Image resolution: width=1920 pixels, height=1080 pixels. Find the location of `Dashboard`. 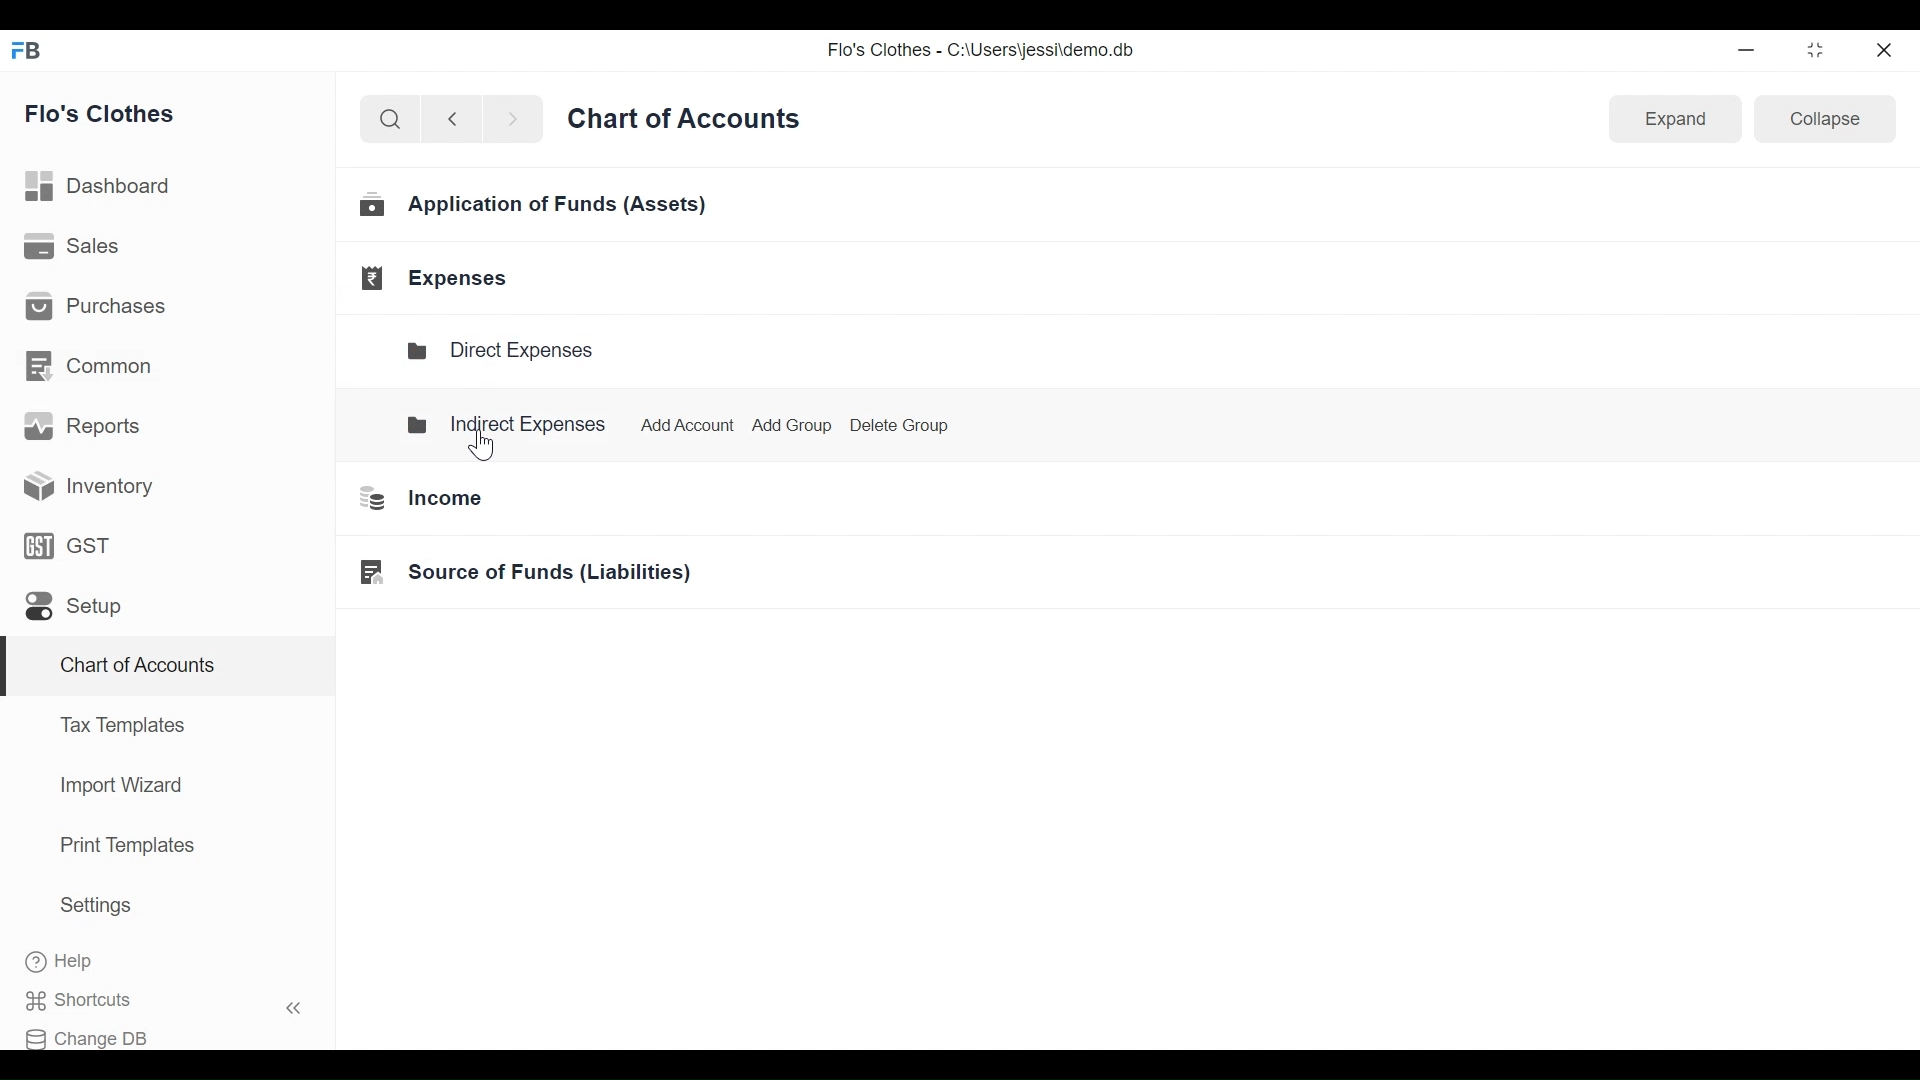

Dashboard is located at coordinates (107, 186).